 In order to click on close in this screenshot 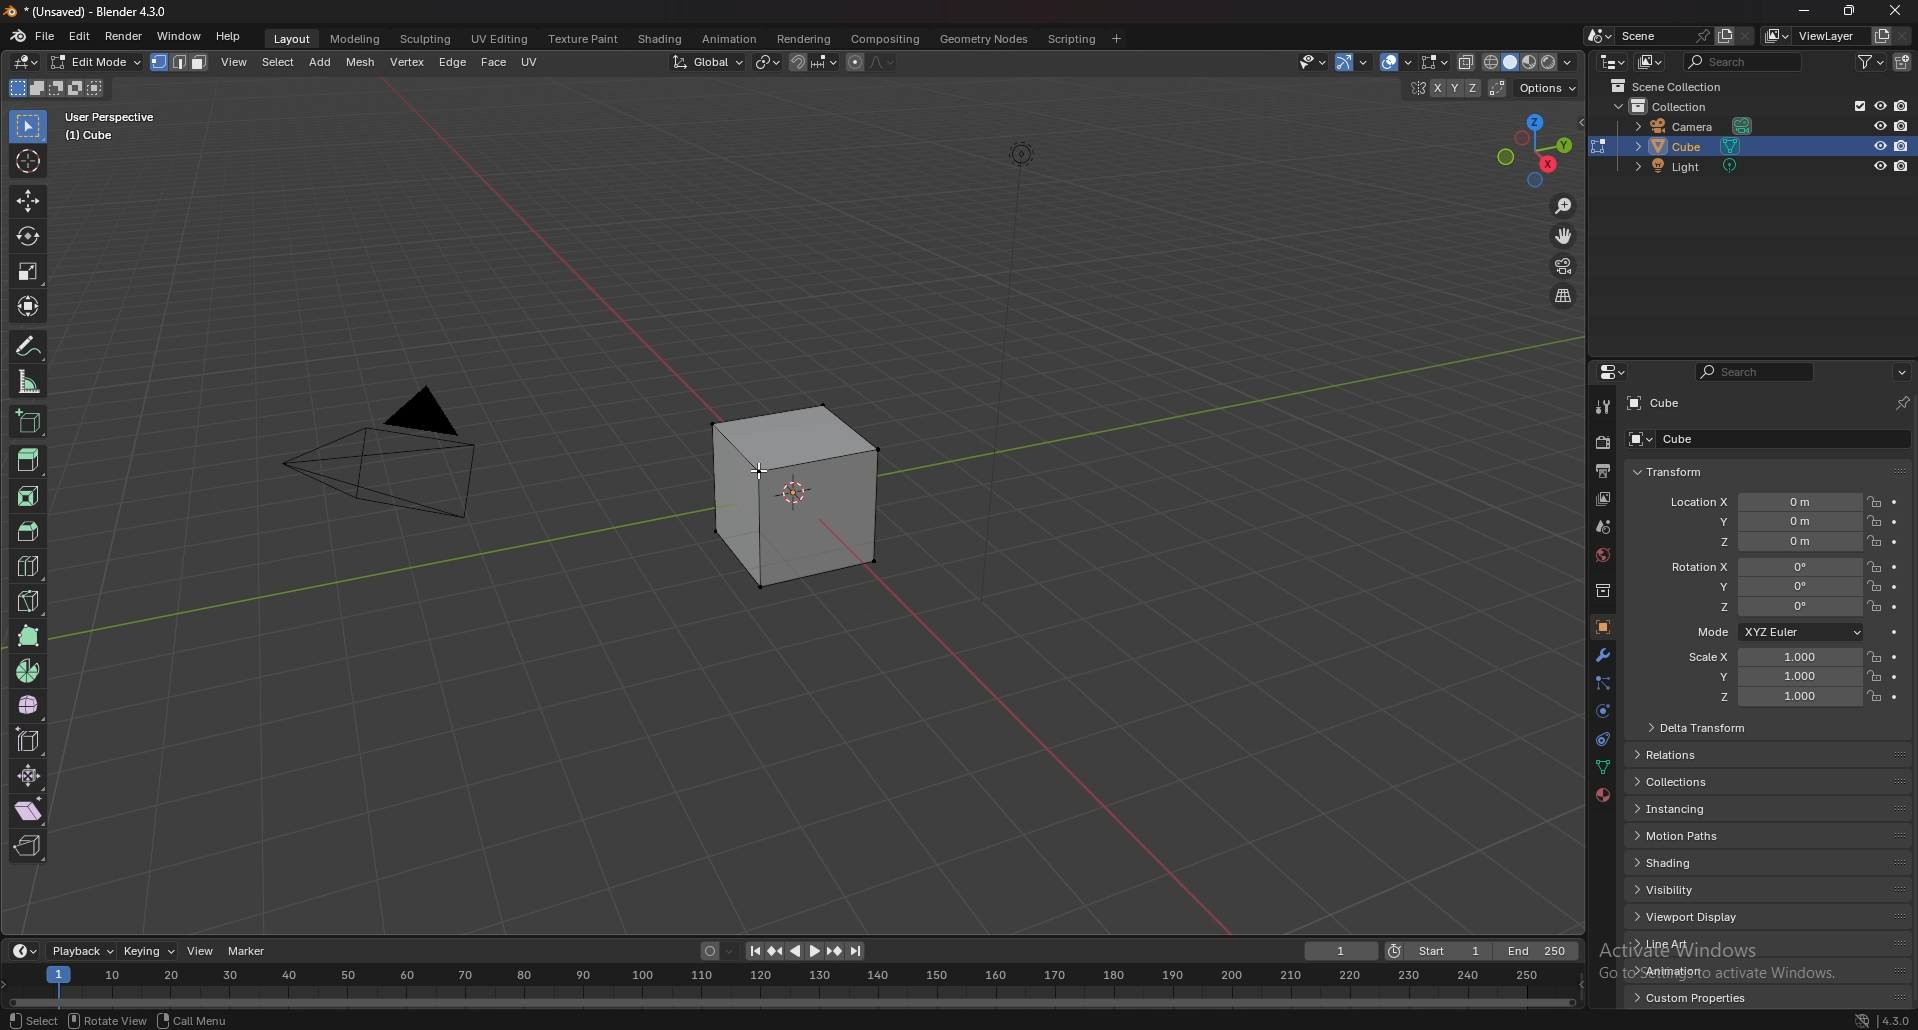, I will do `click(1892, 12)`.